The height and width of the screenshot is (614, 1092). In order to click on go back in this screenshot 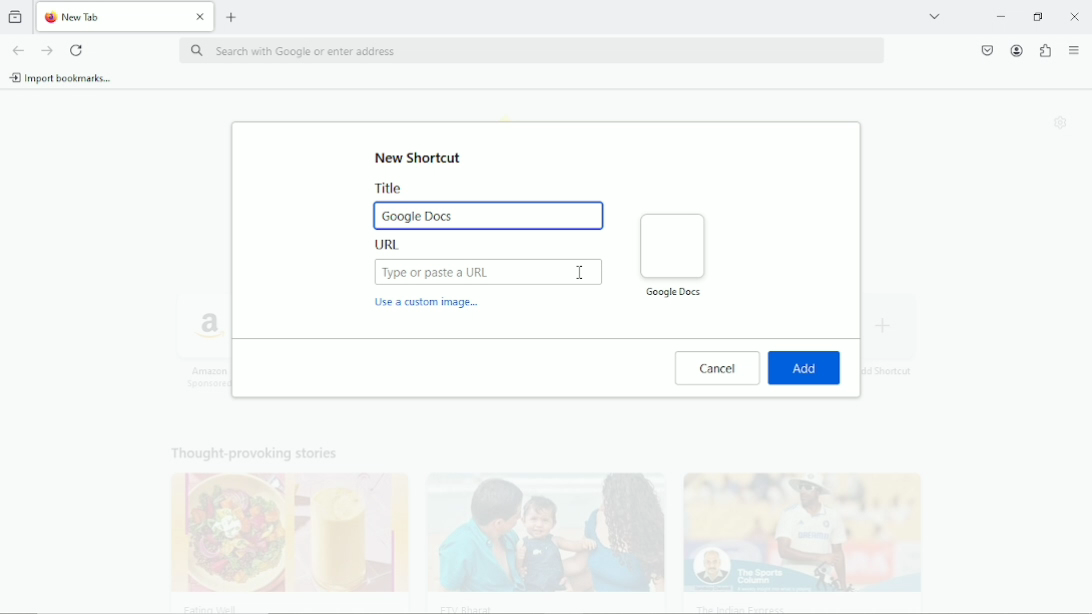, I will do `click(17, 49)`.